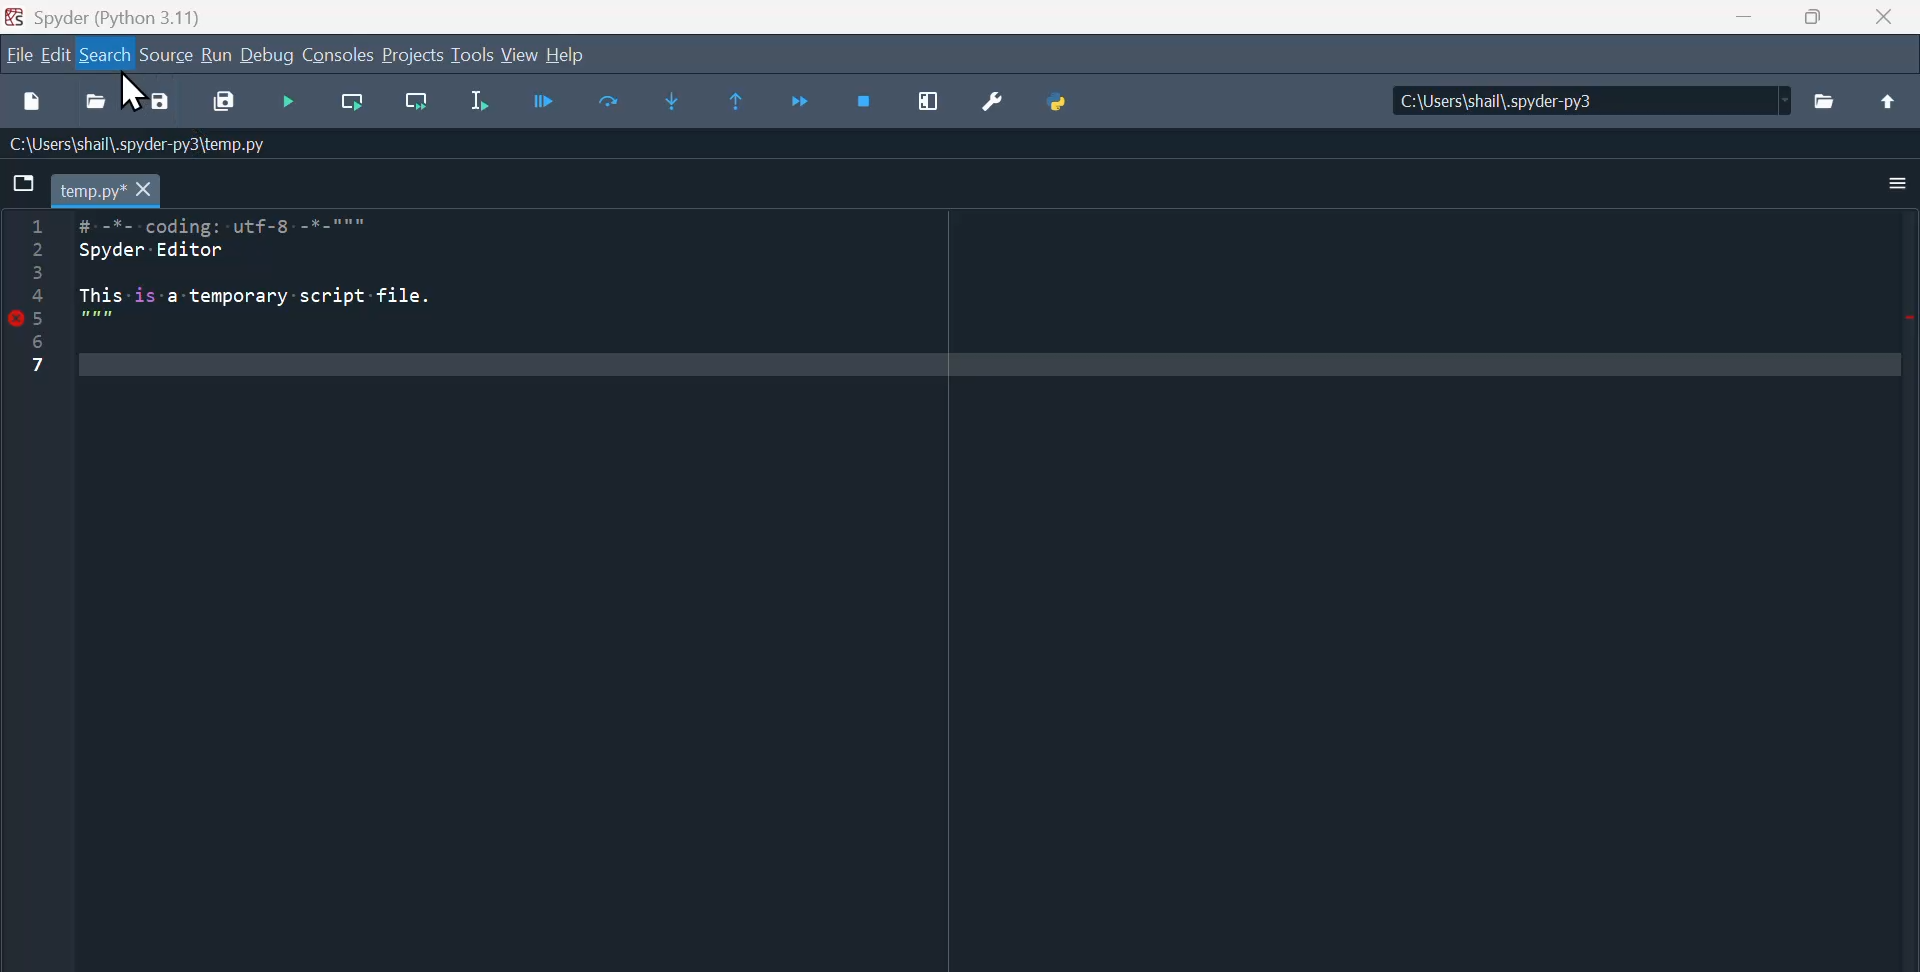  What do you see at coordinates (1822, 19) in the screenshot?
I see `Restore` at bounding box center [1822, 19].